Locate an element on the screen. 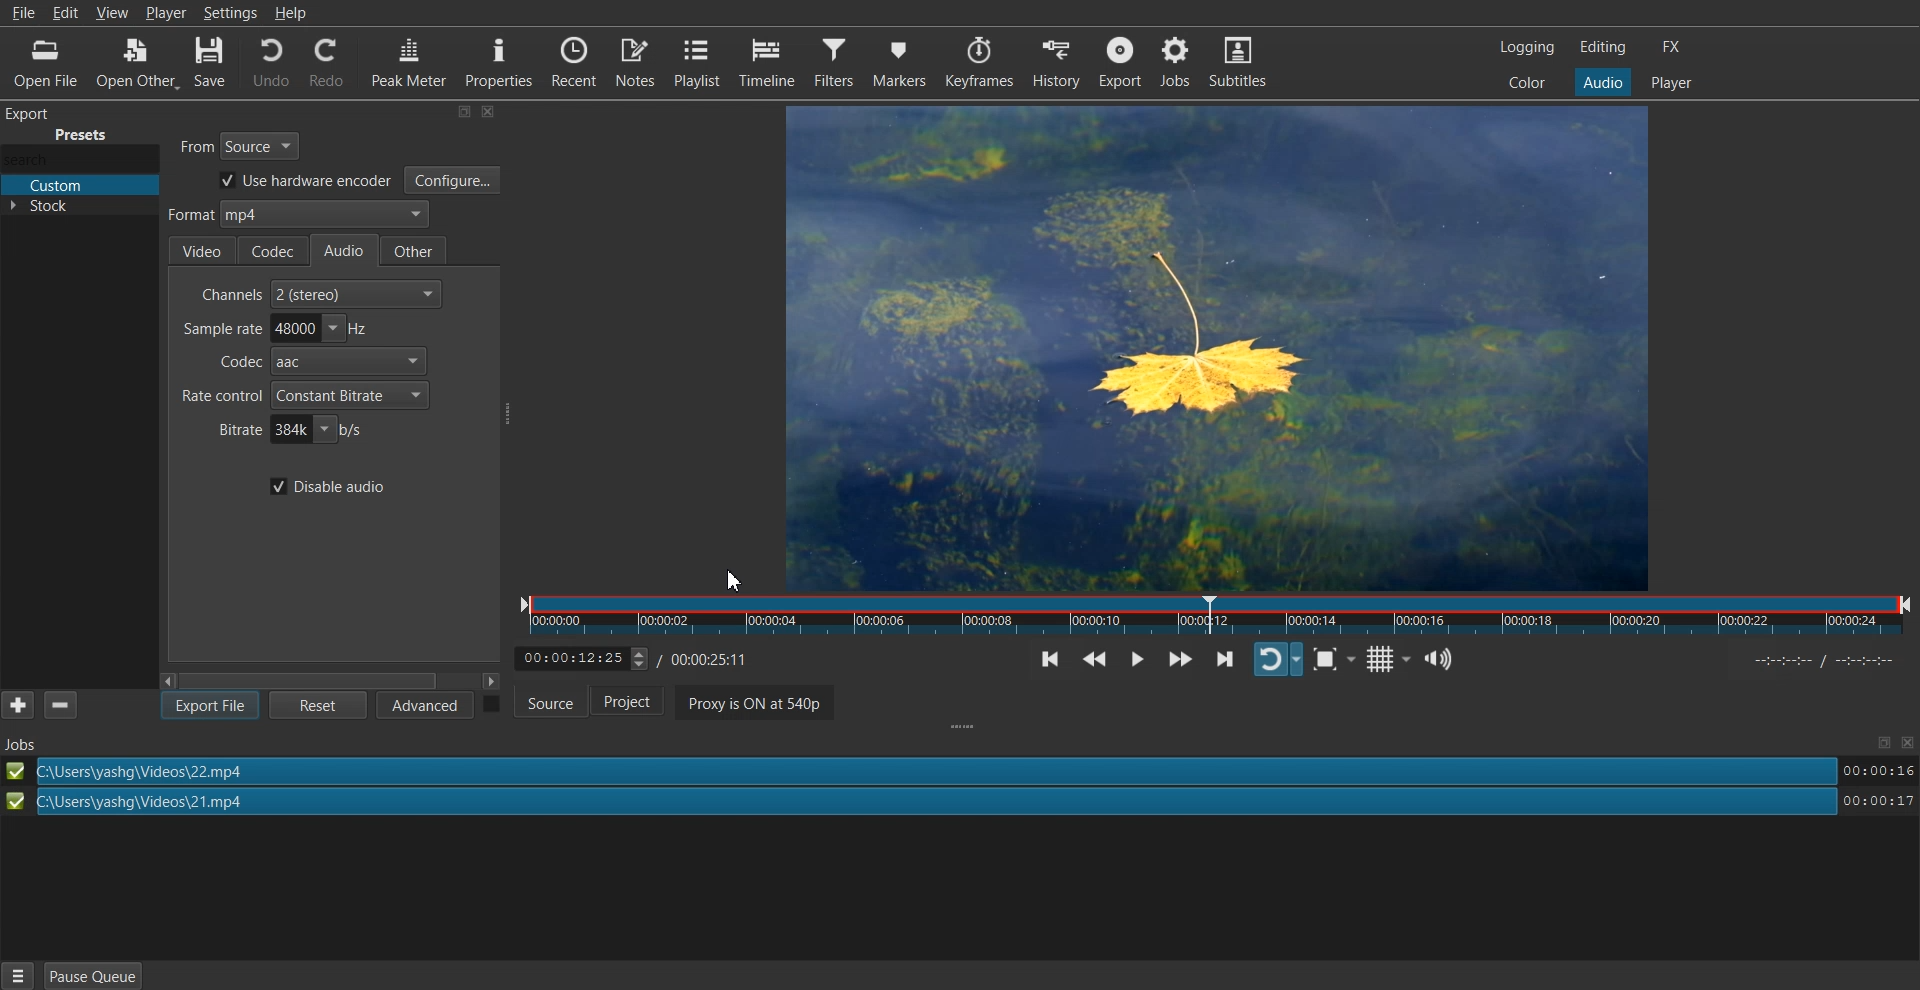 The width and height of the screenshot is (1920, 990). Maximize is located at coordinates (1882, 742).